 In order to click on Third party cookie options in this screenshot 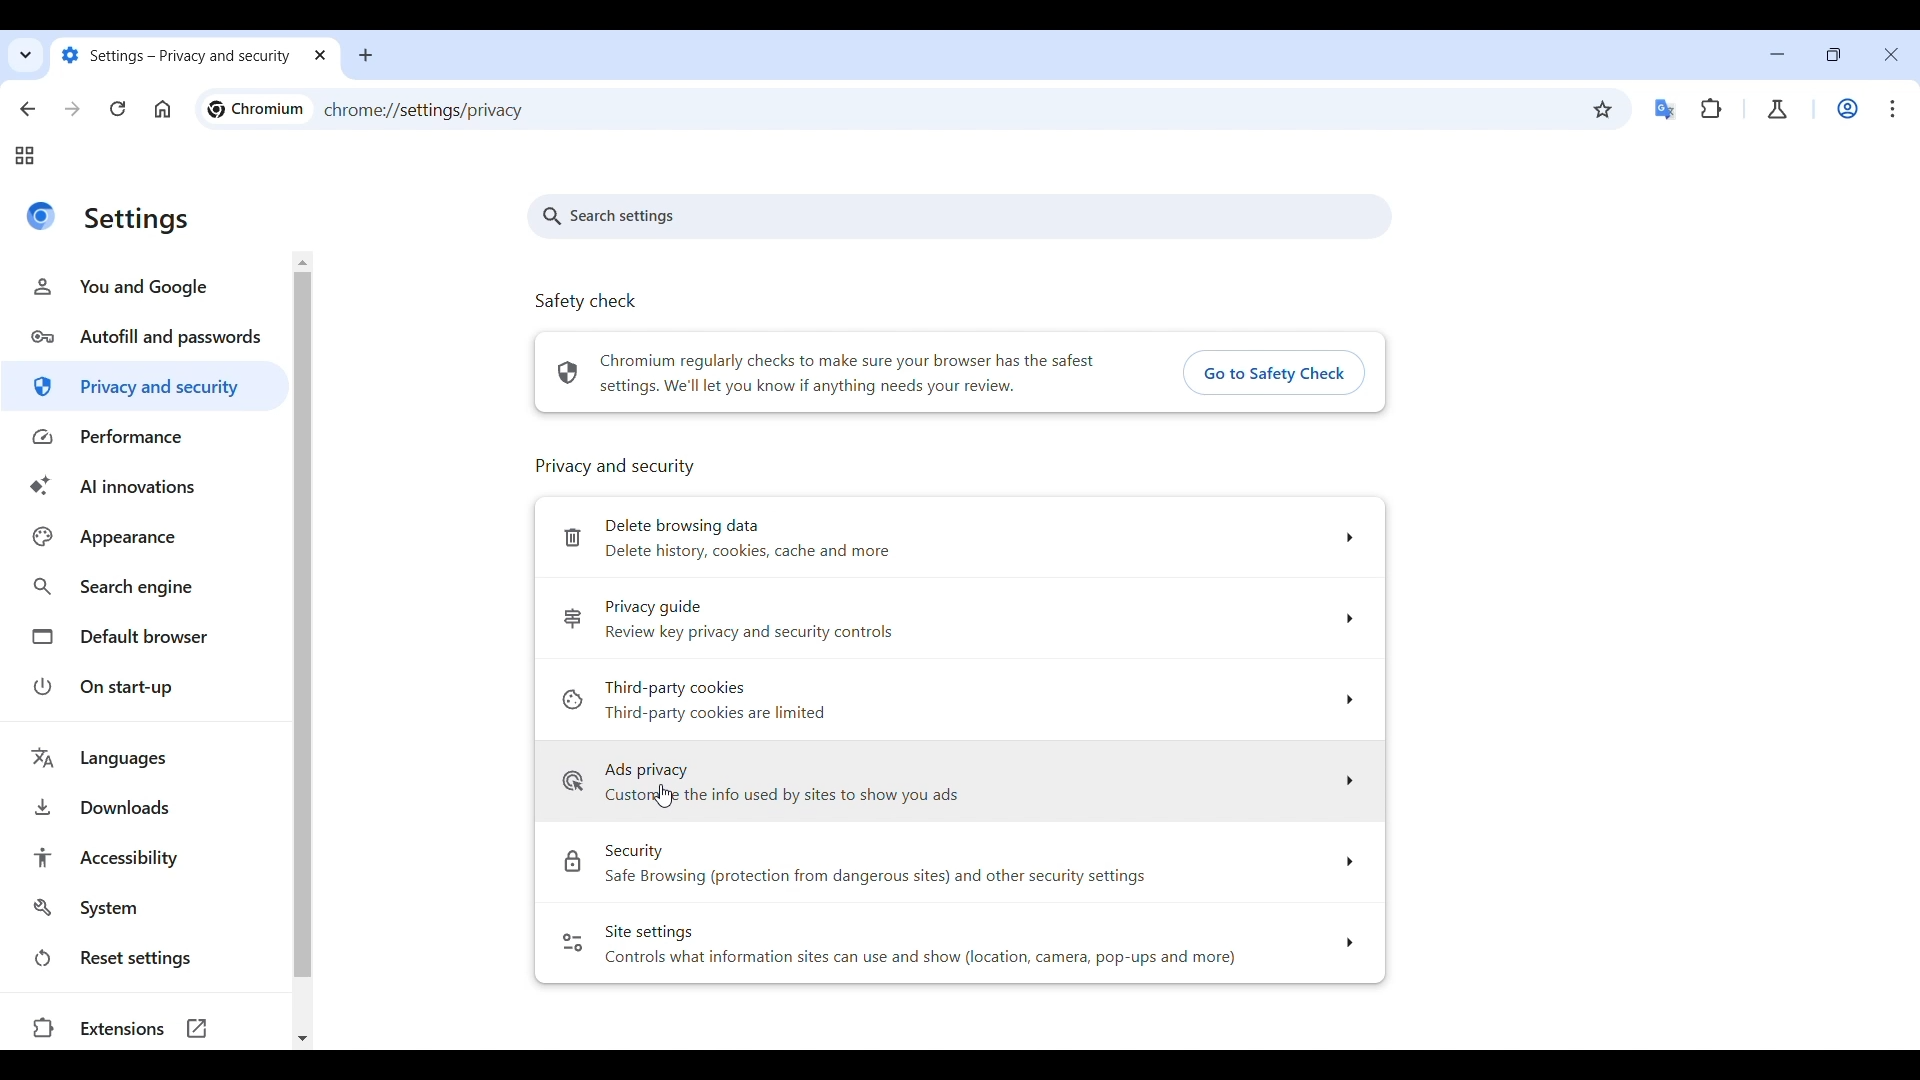, I will do `click(959, 700)`.